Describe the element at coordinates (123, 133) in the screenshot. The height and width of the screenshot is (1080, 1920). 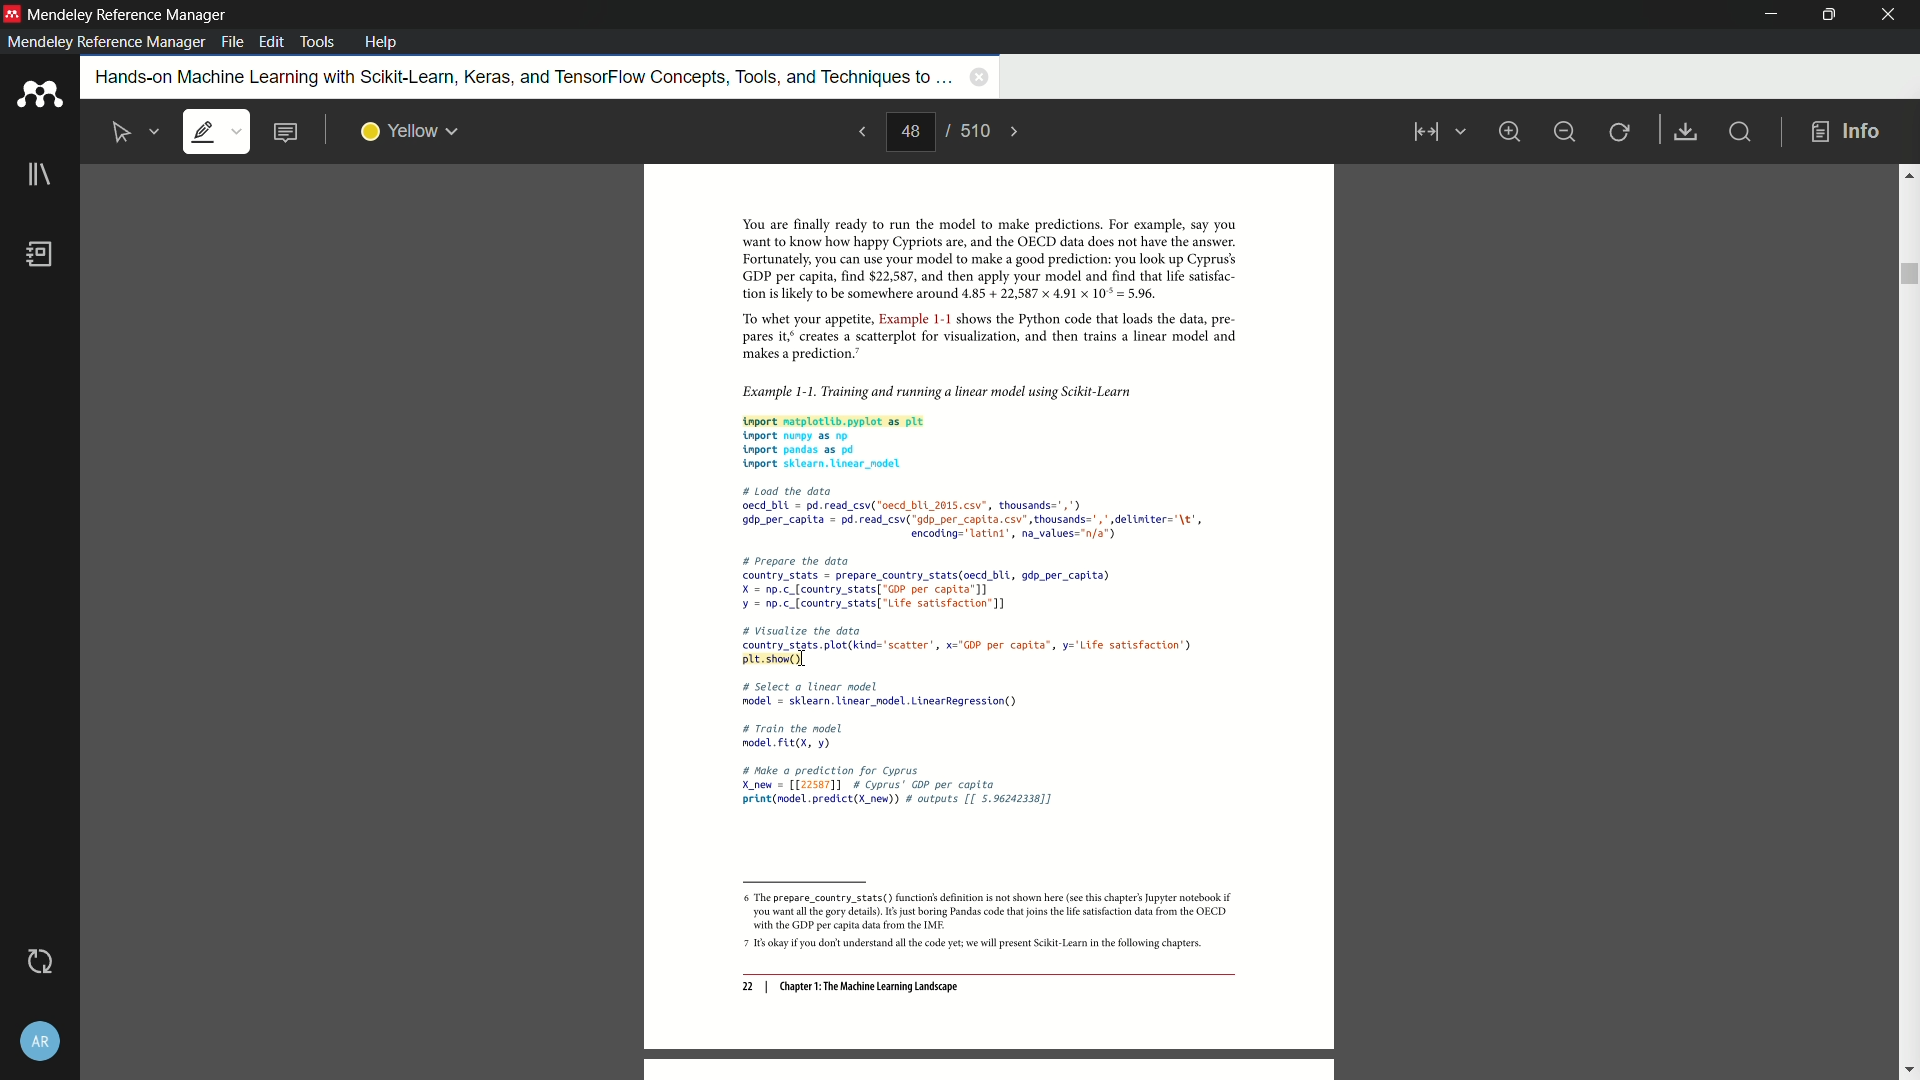
I see `select` at that location.